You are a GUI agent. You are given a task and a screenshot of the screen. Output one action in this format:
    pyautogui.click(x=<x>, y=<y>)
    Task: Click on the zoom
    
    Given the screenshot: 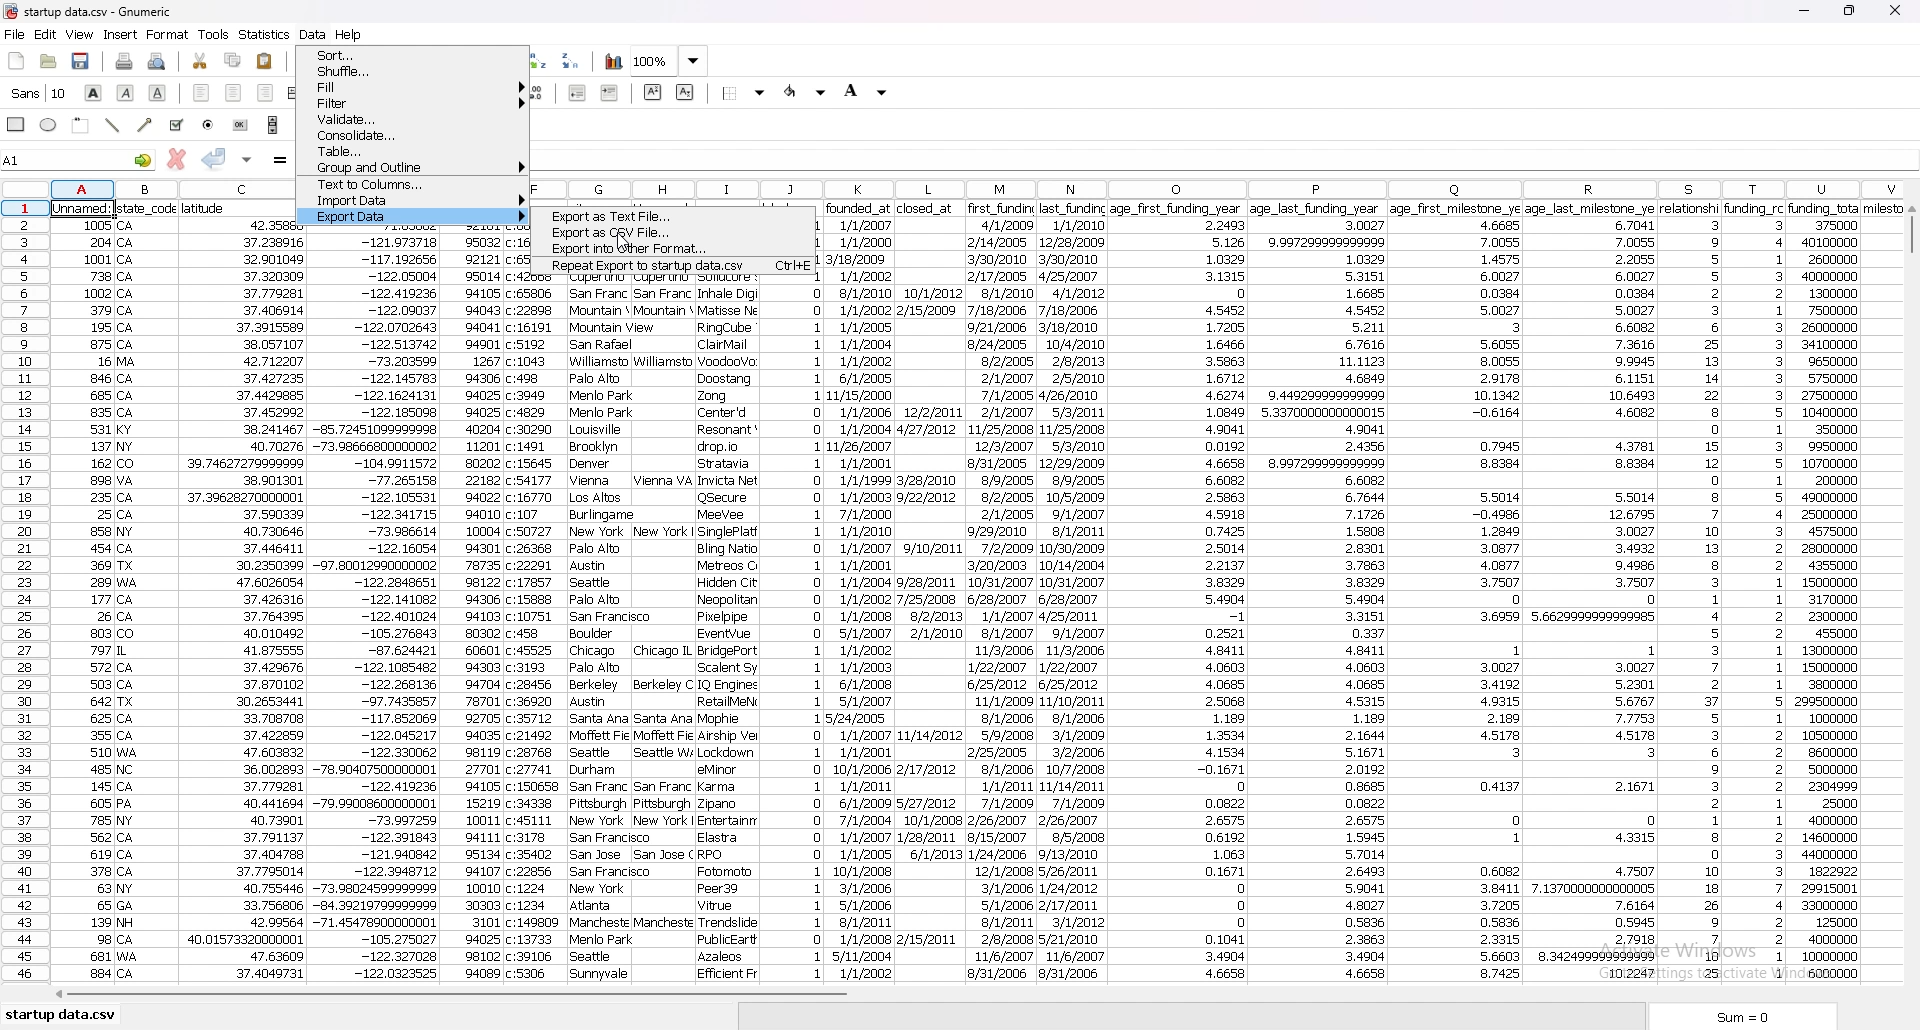 What is the action you would take?
    pyautogui.click(x=671, y=62)
    